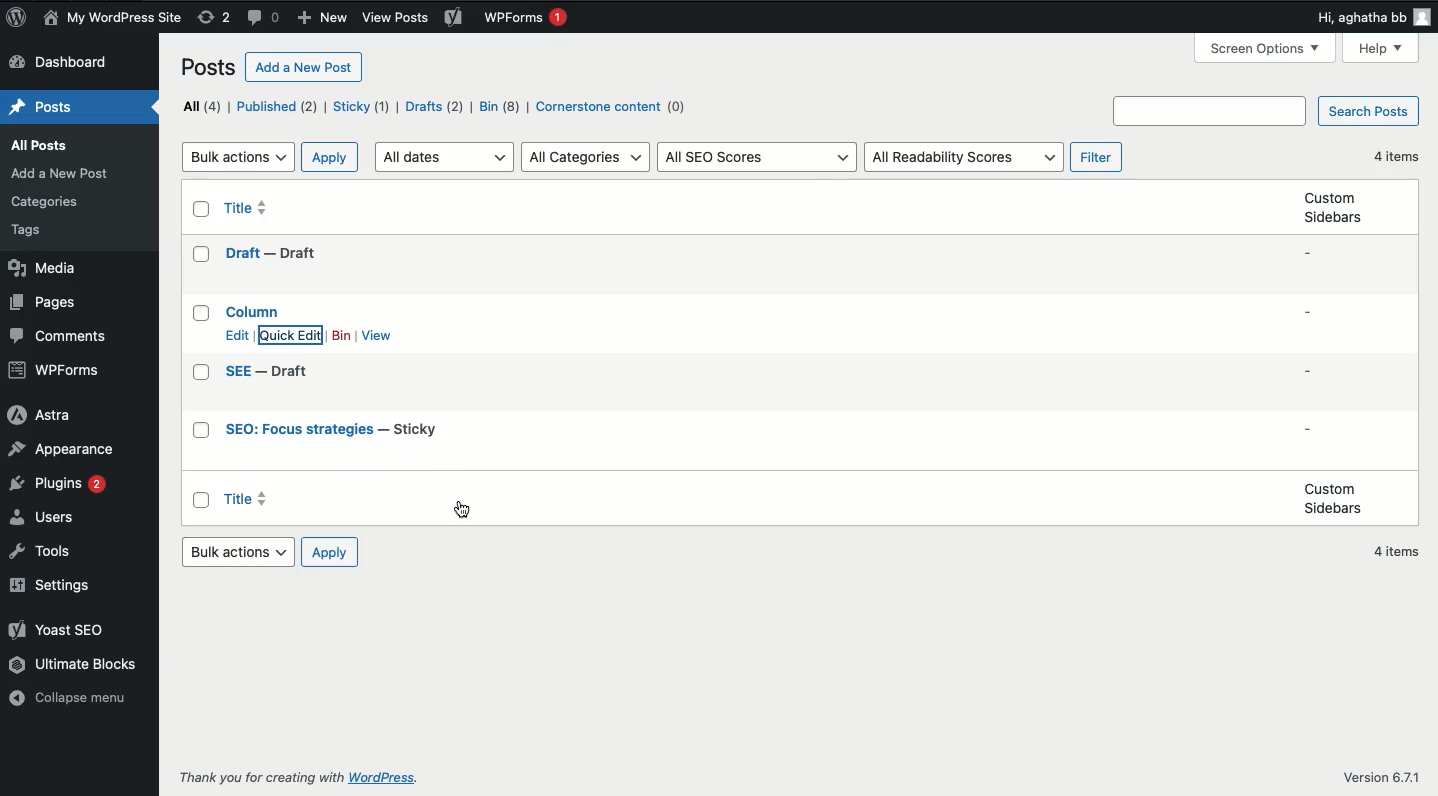 The height and width of the screenshot is (796, 1438). What do you see at coordinates (266, 18) in the screenshot?
I see `Comments` at bounding box center [266, 18].